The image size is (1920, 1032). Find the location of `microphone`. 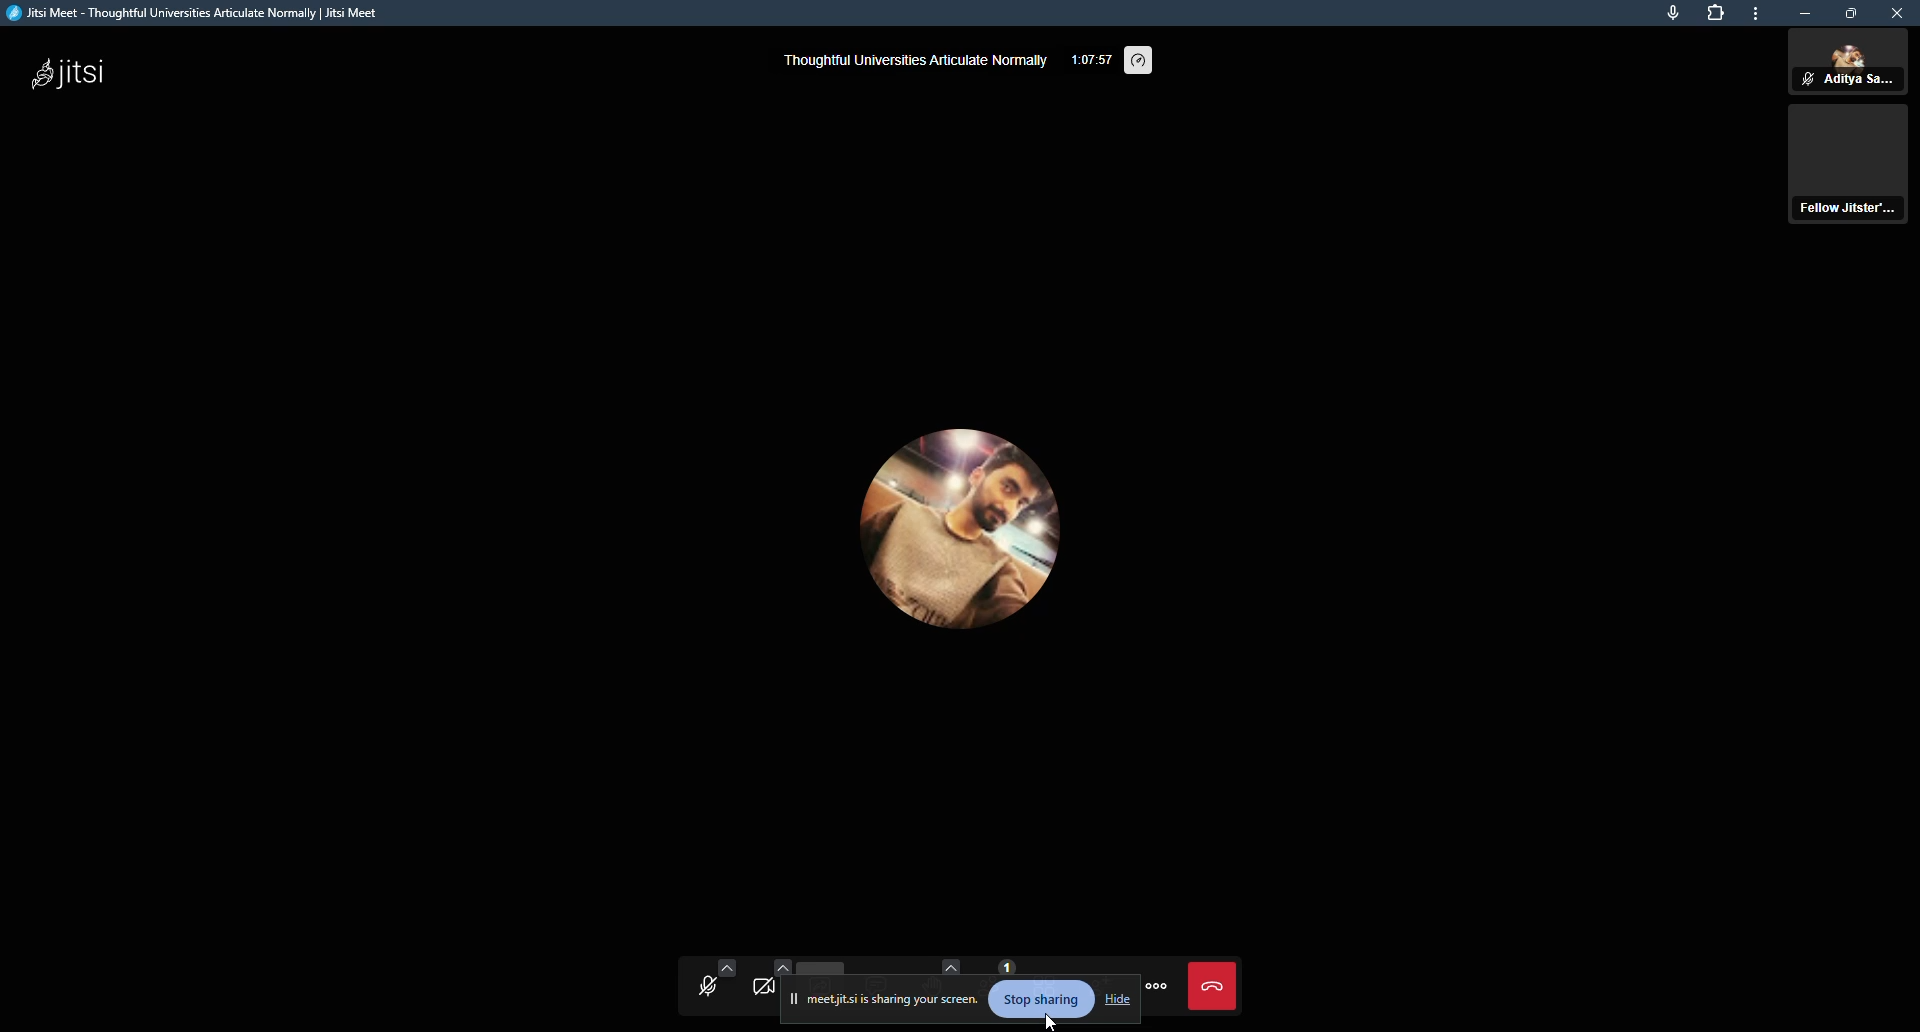

microphone is located at coordinates (1672, 13).